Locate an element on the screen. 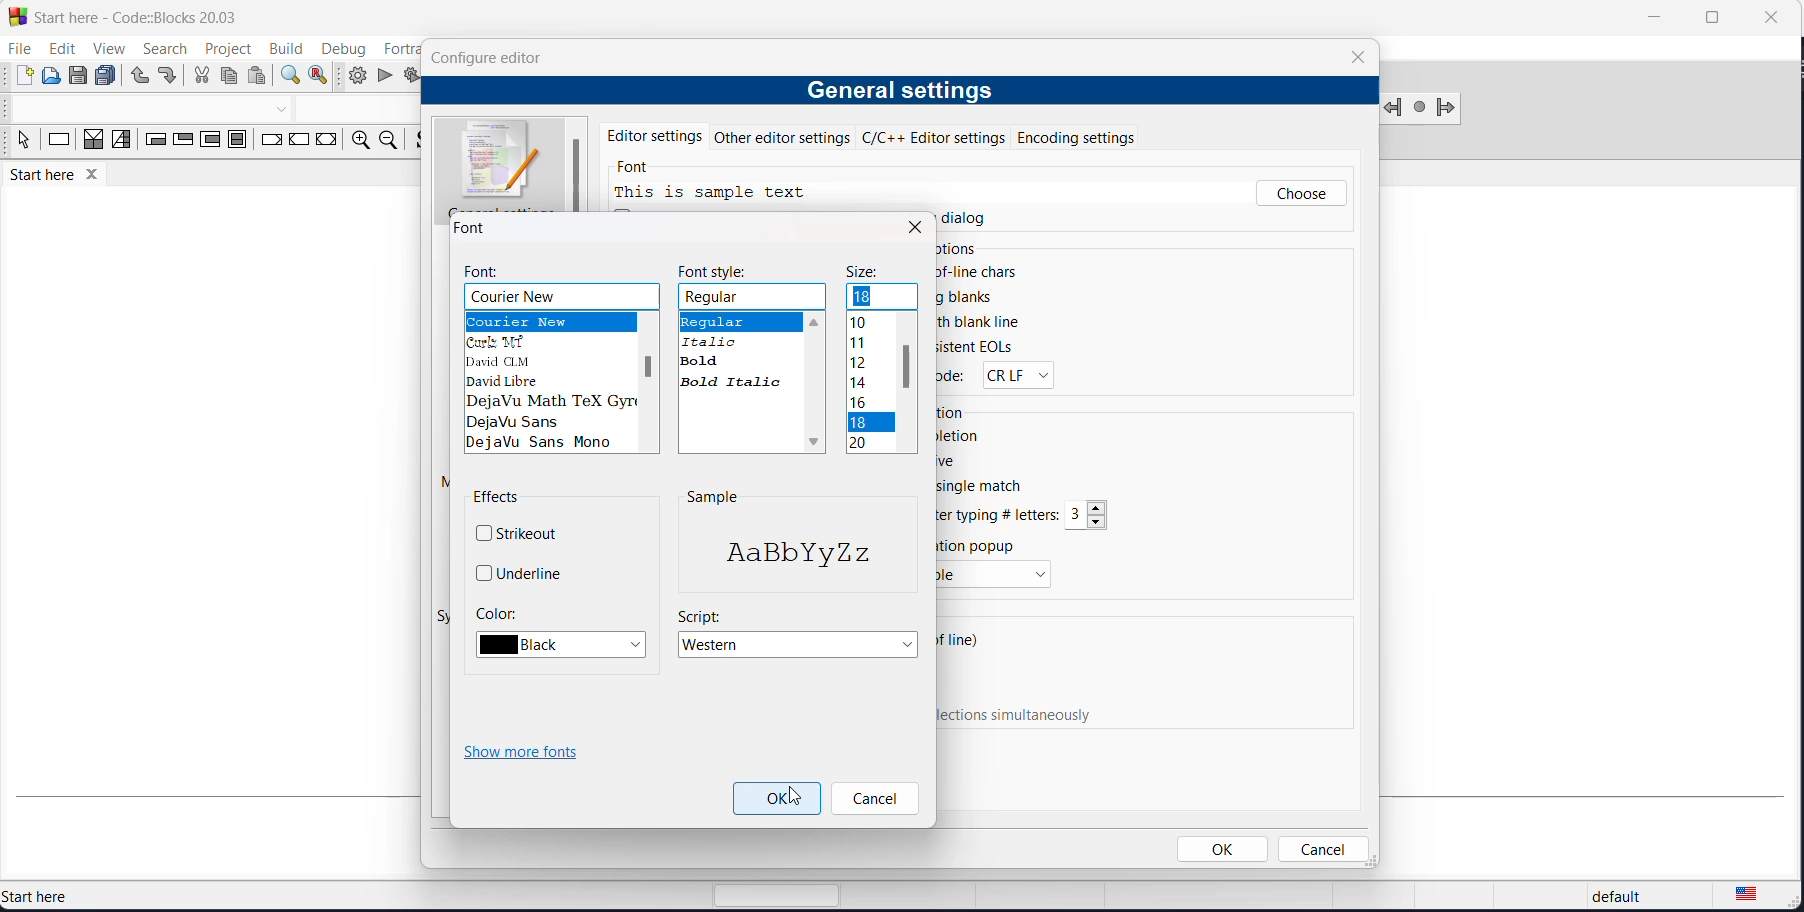 The image size is (1804, 912). cancel is located at coordinates (1321, 849).